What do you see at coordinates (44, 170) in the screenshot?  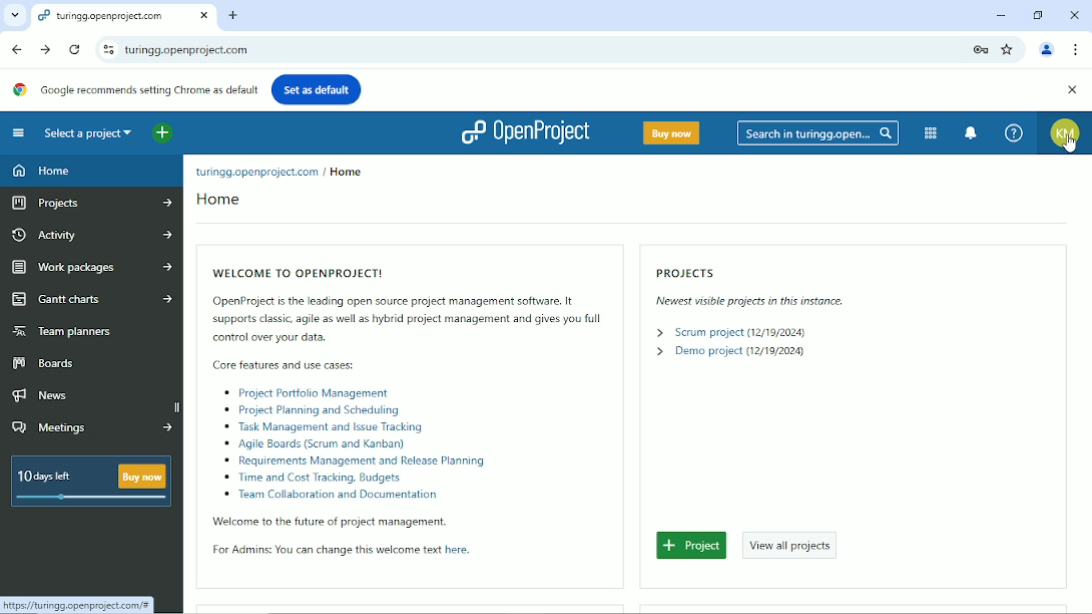 I see `Home` at bounding box center [44, 170].